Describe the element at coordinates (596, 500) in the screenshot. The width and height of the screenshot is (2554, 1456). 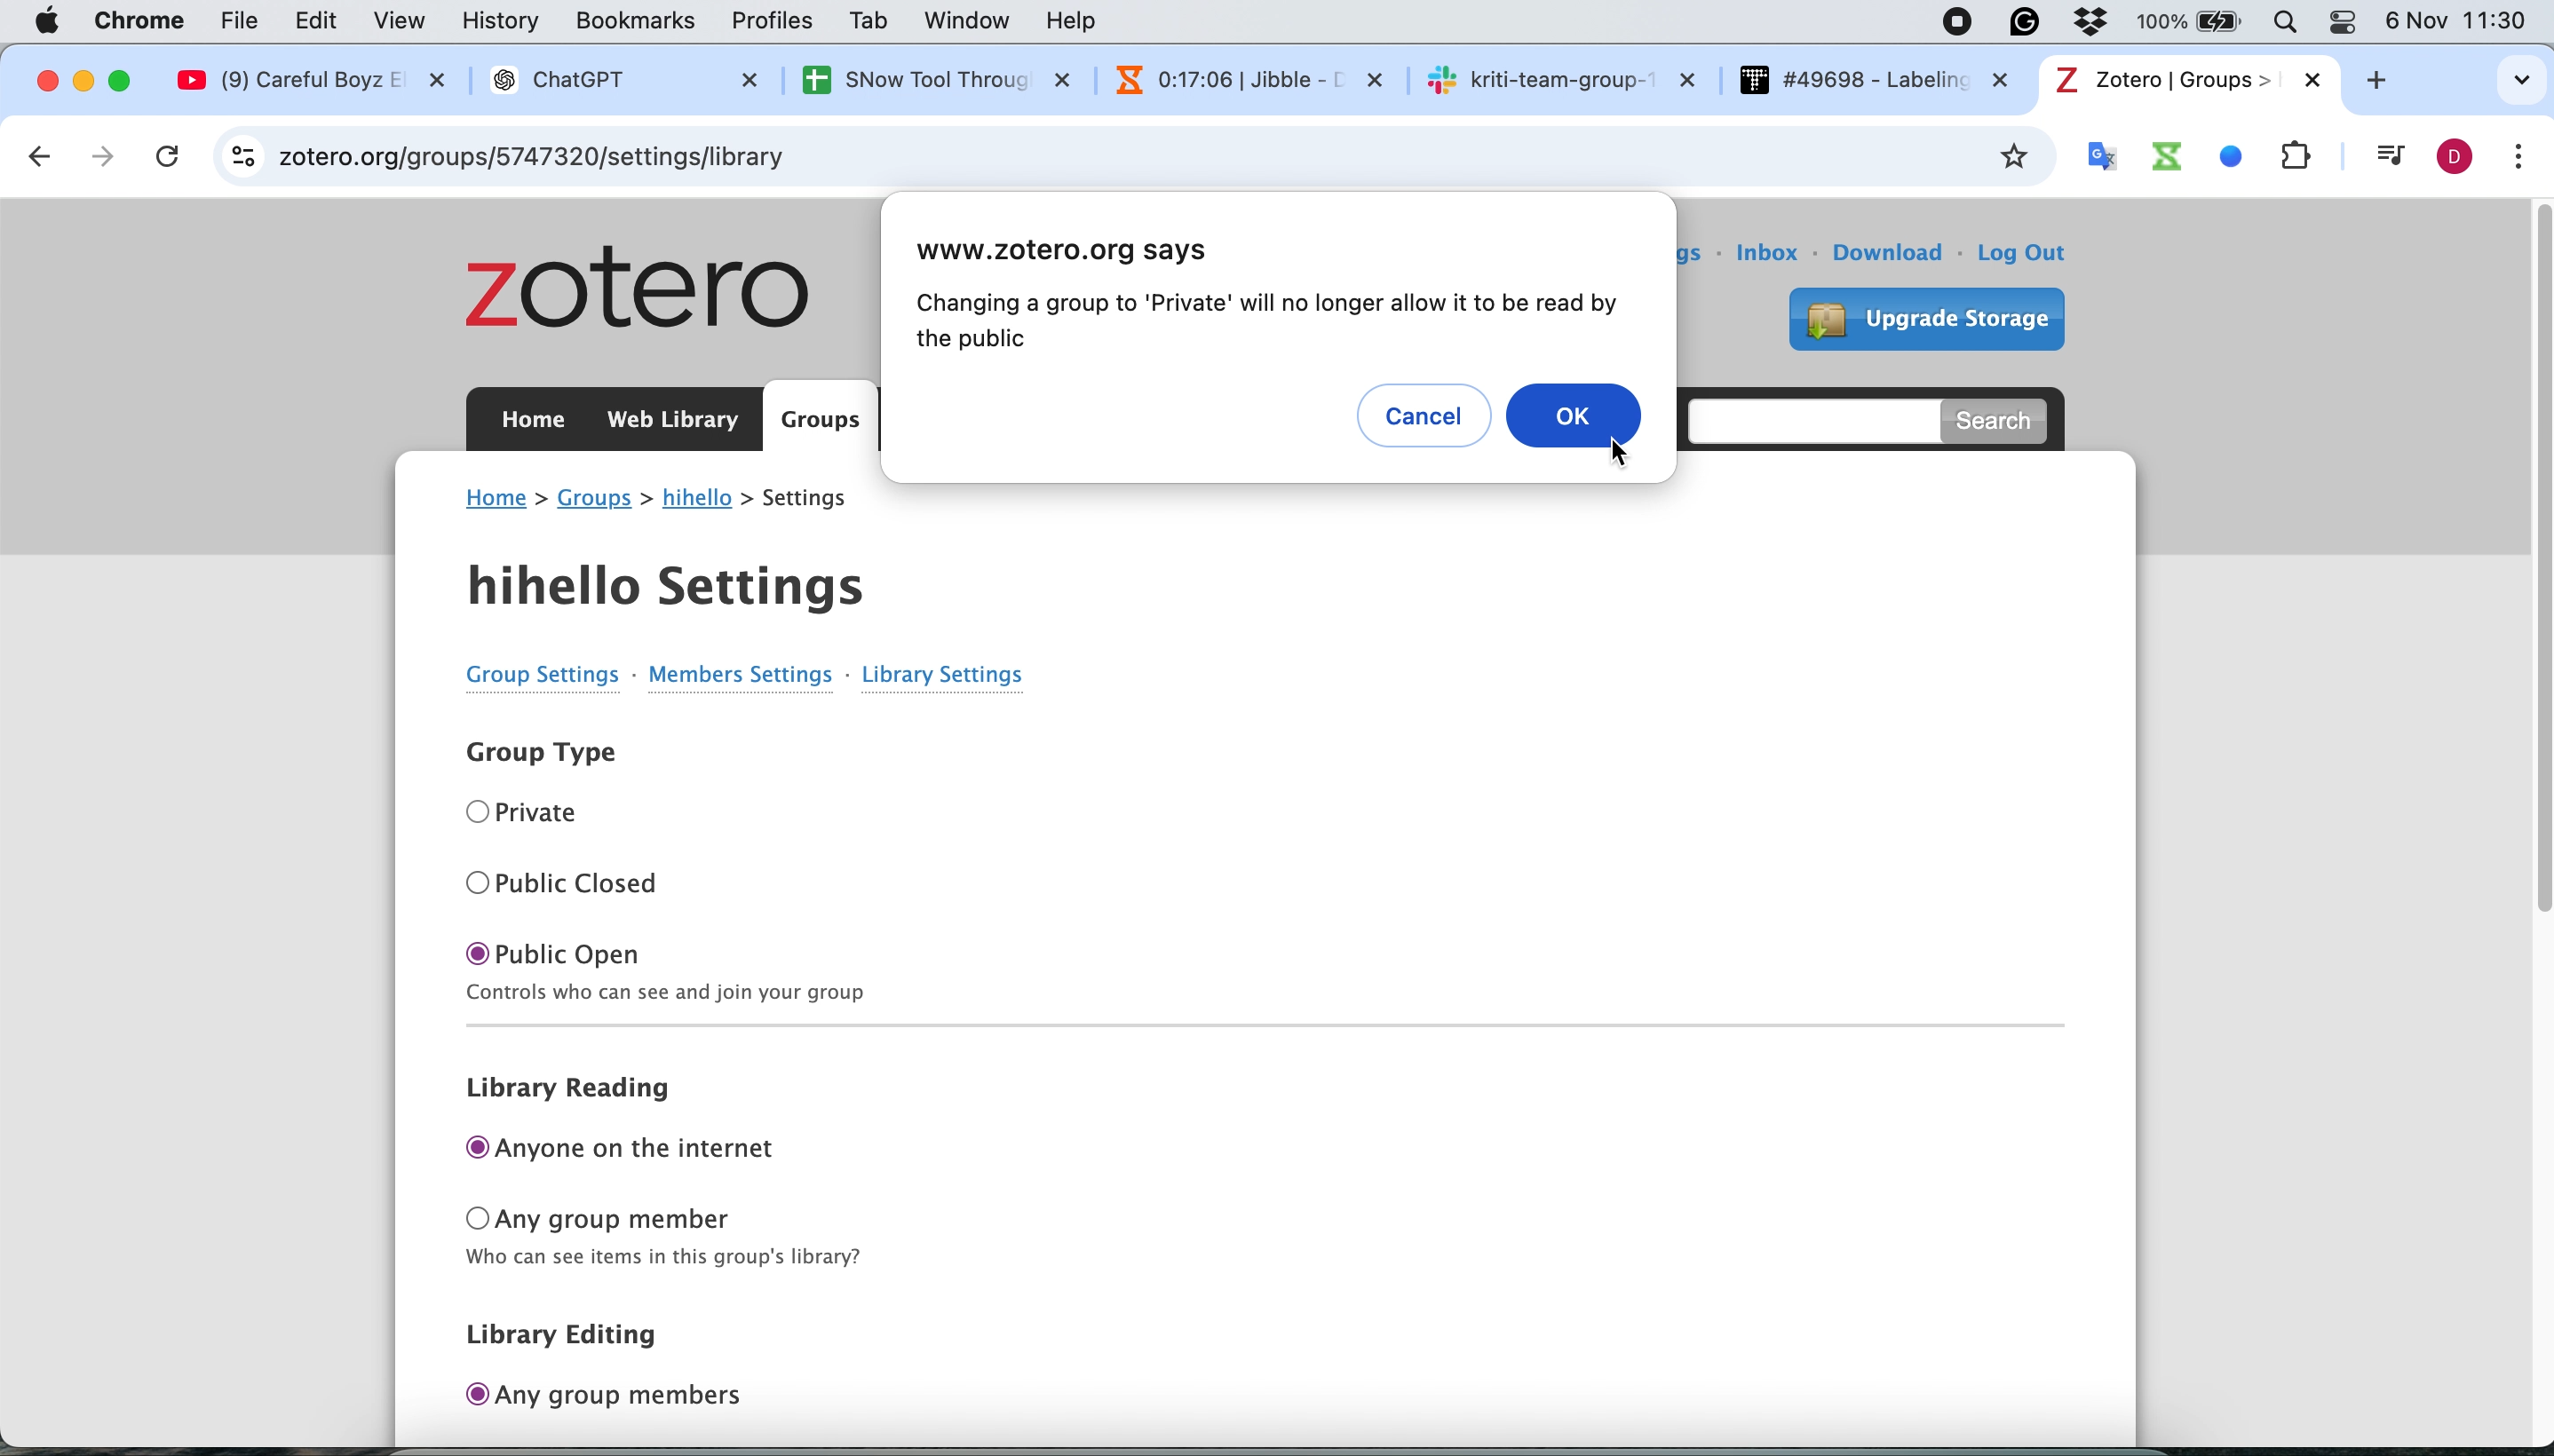
I see `groups` at that location.